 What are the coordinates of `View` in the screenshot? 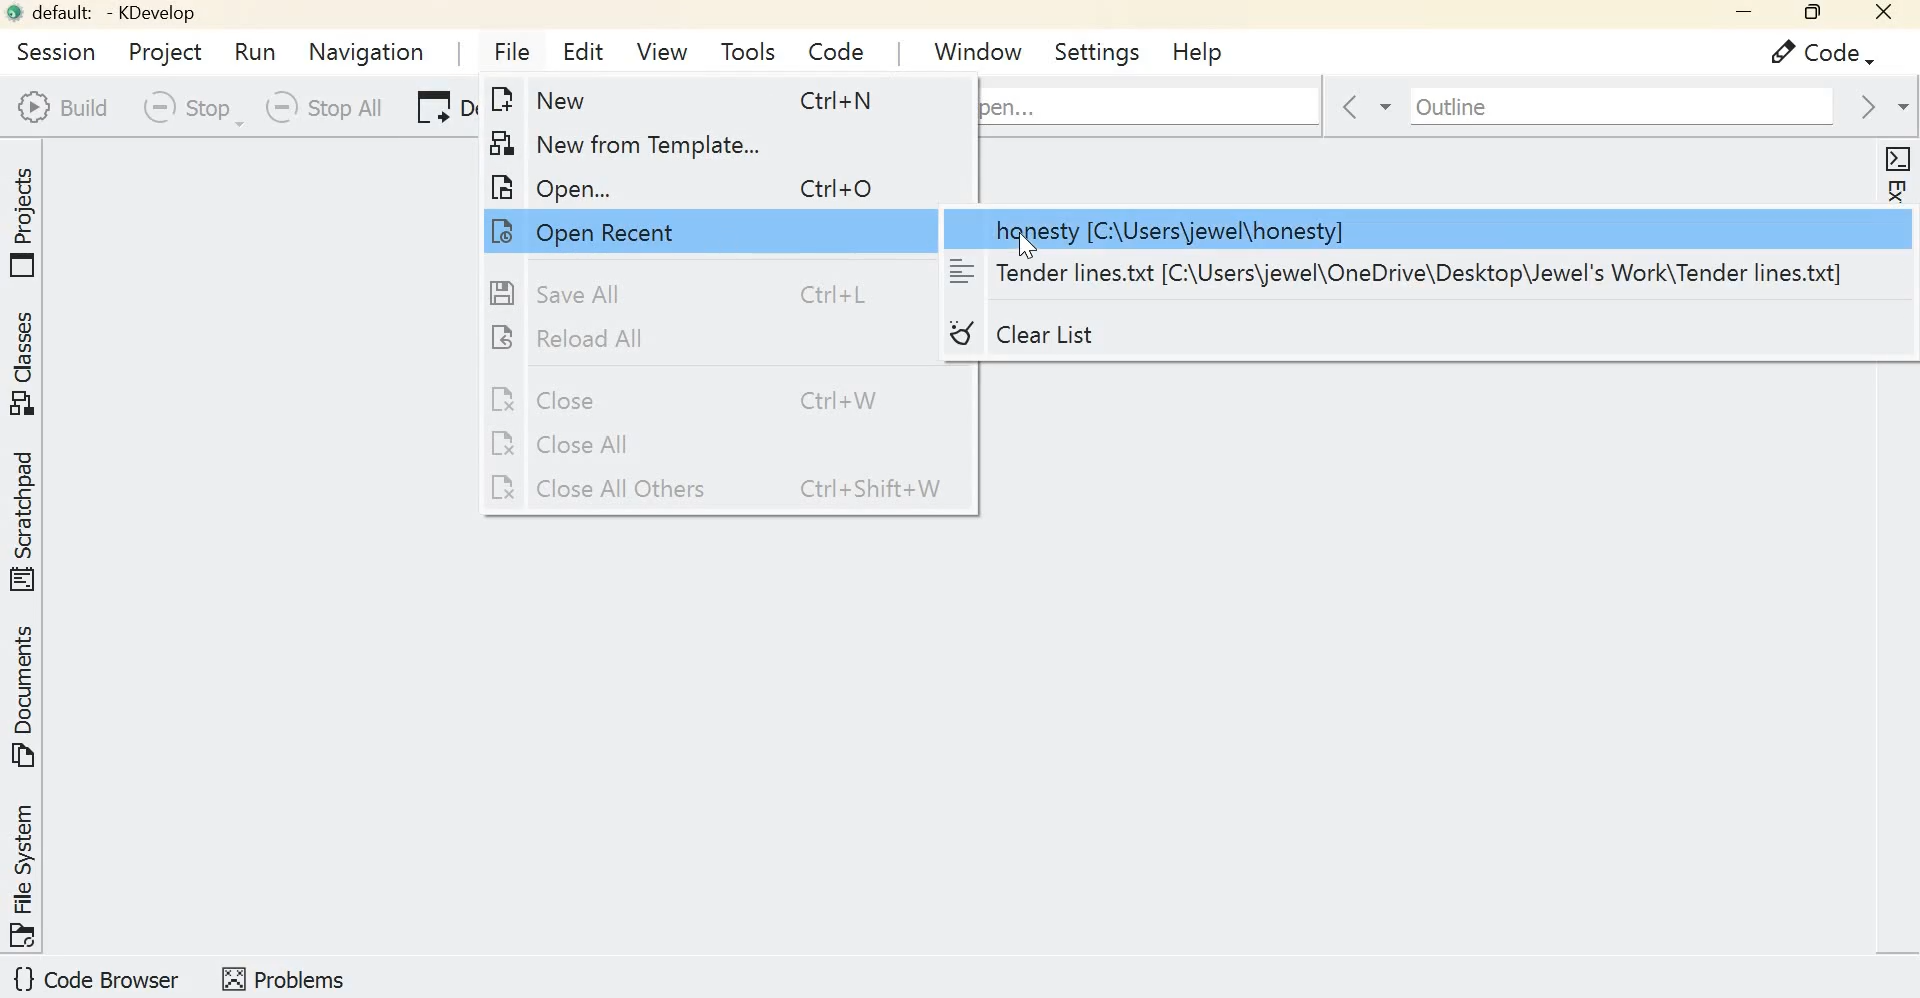 It's located at (661, 50).